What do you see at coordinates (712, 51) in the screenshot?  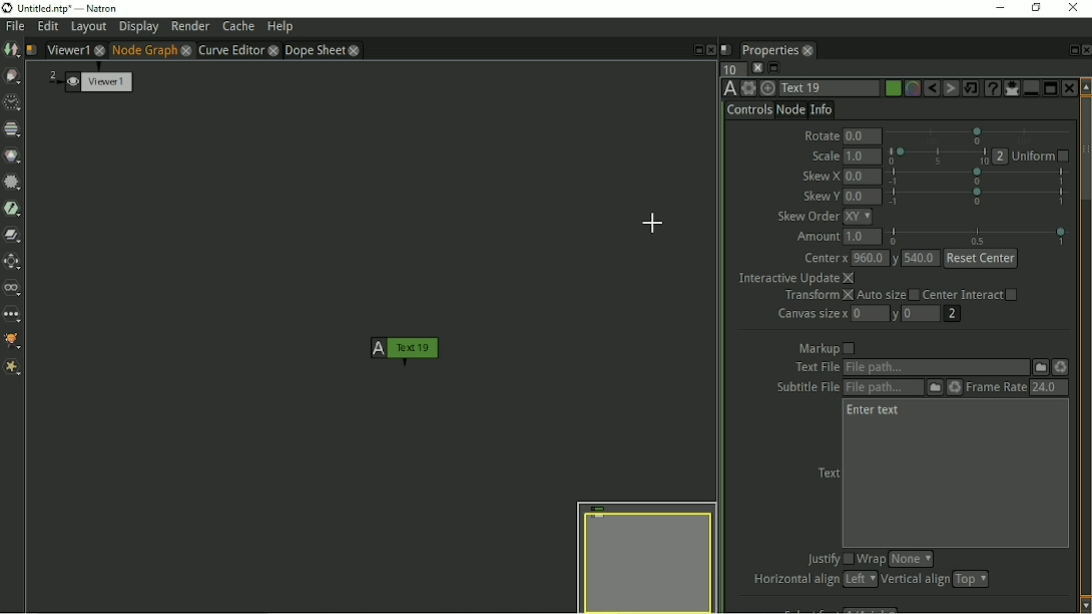 I see `Close` at bounding box center [712, 51].